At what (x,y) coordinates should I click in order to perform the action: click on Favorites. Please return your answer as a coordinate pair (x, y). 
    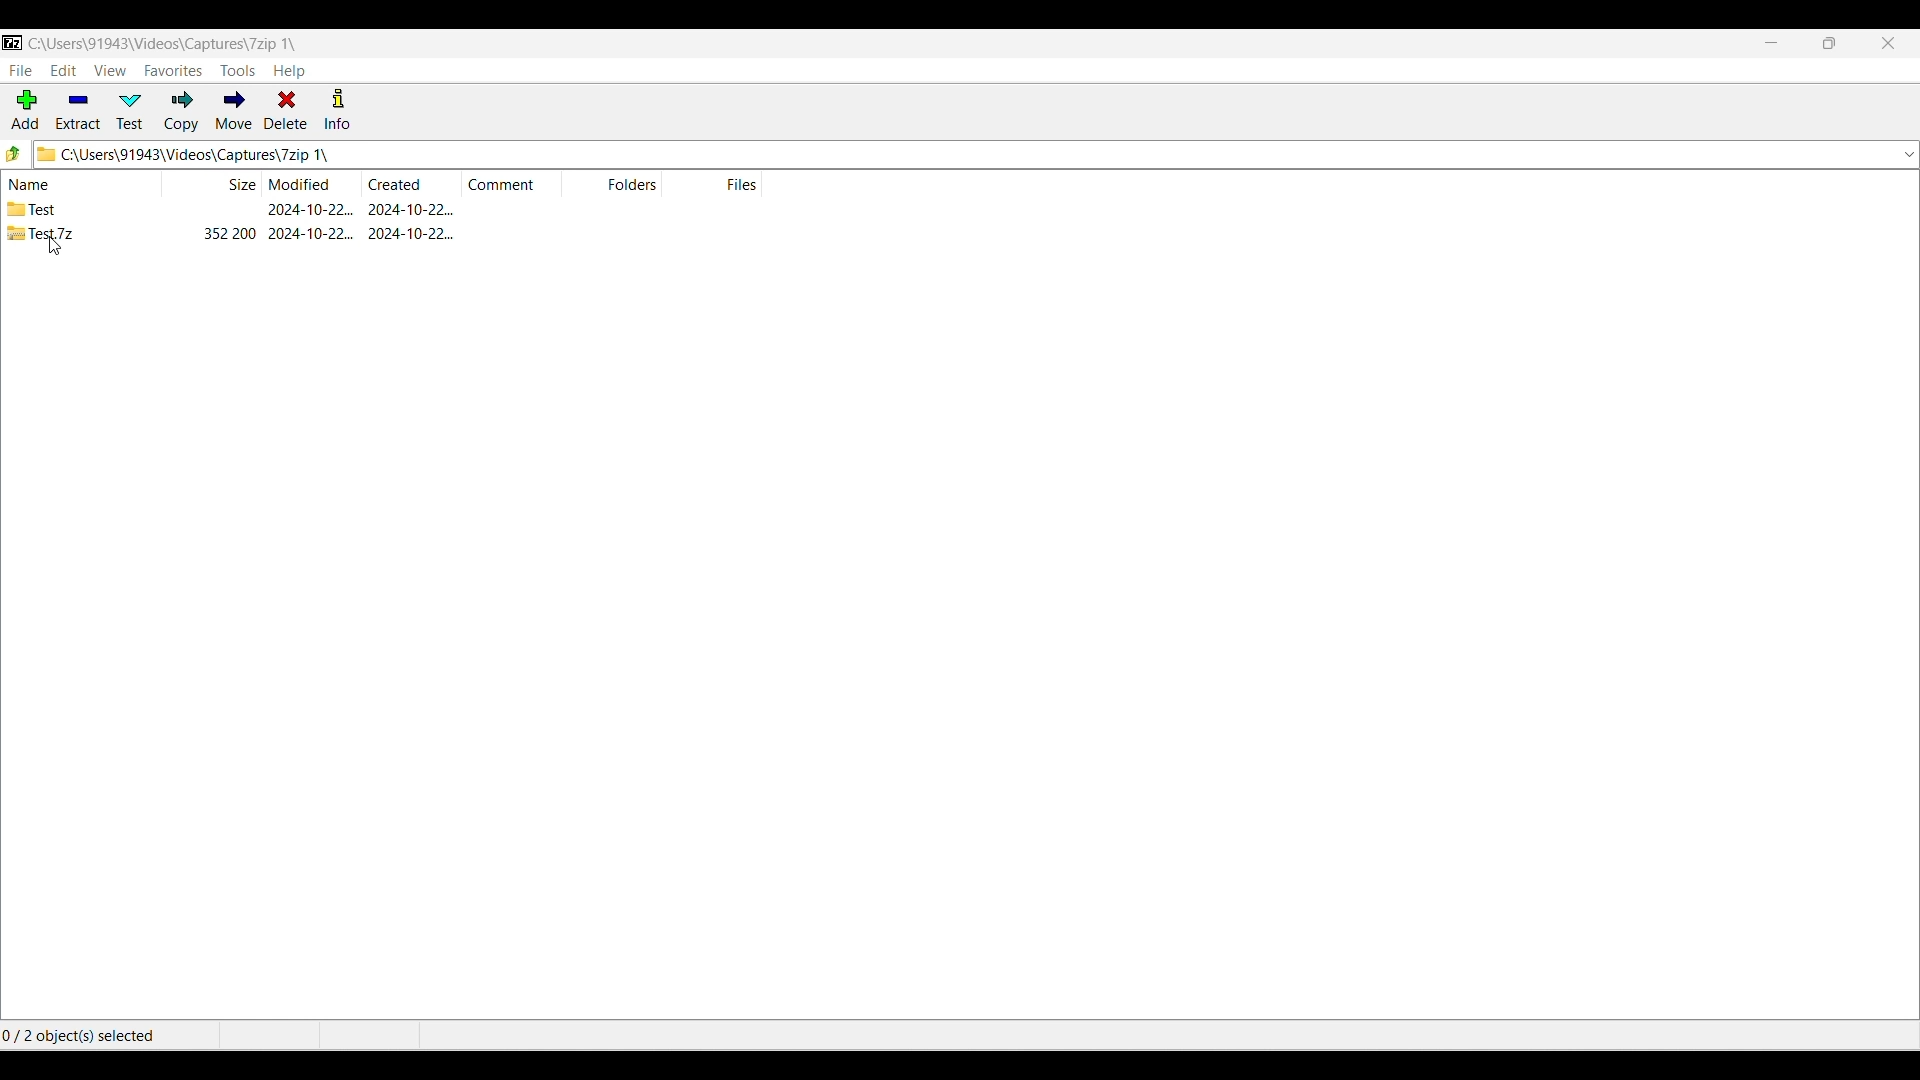
    Looking at the image, I should click on (174, 71).